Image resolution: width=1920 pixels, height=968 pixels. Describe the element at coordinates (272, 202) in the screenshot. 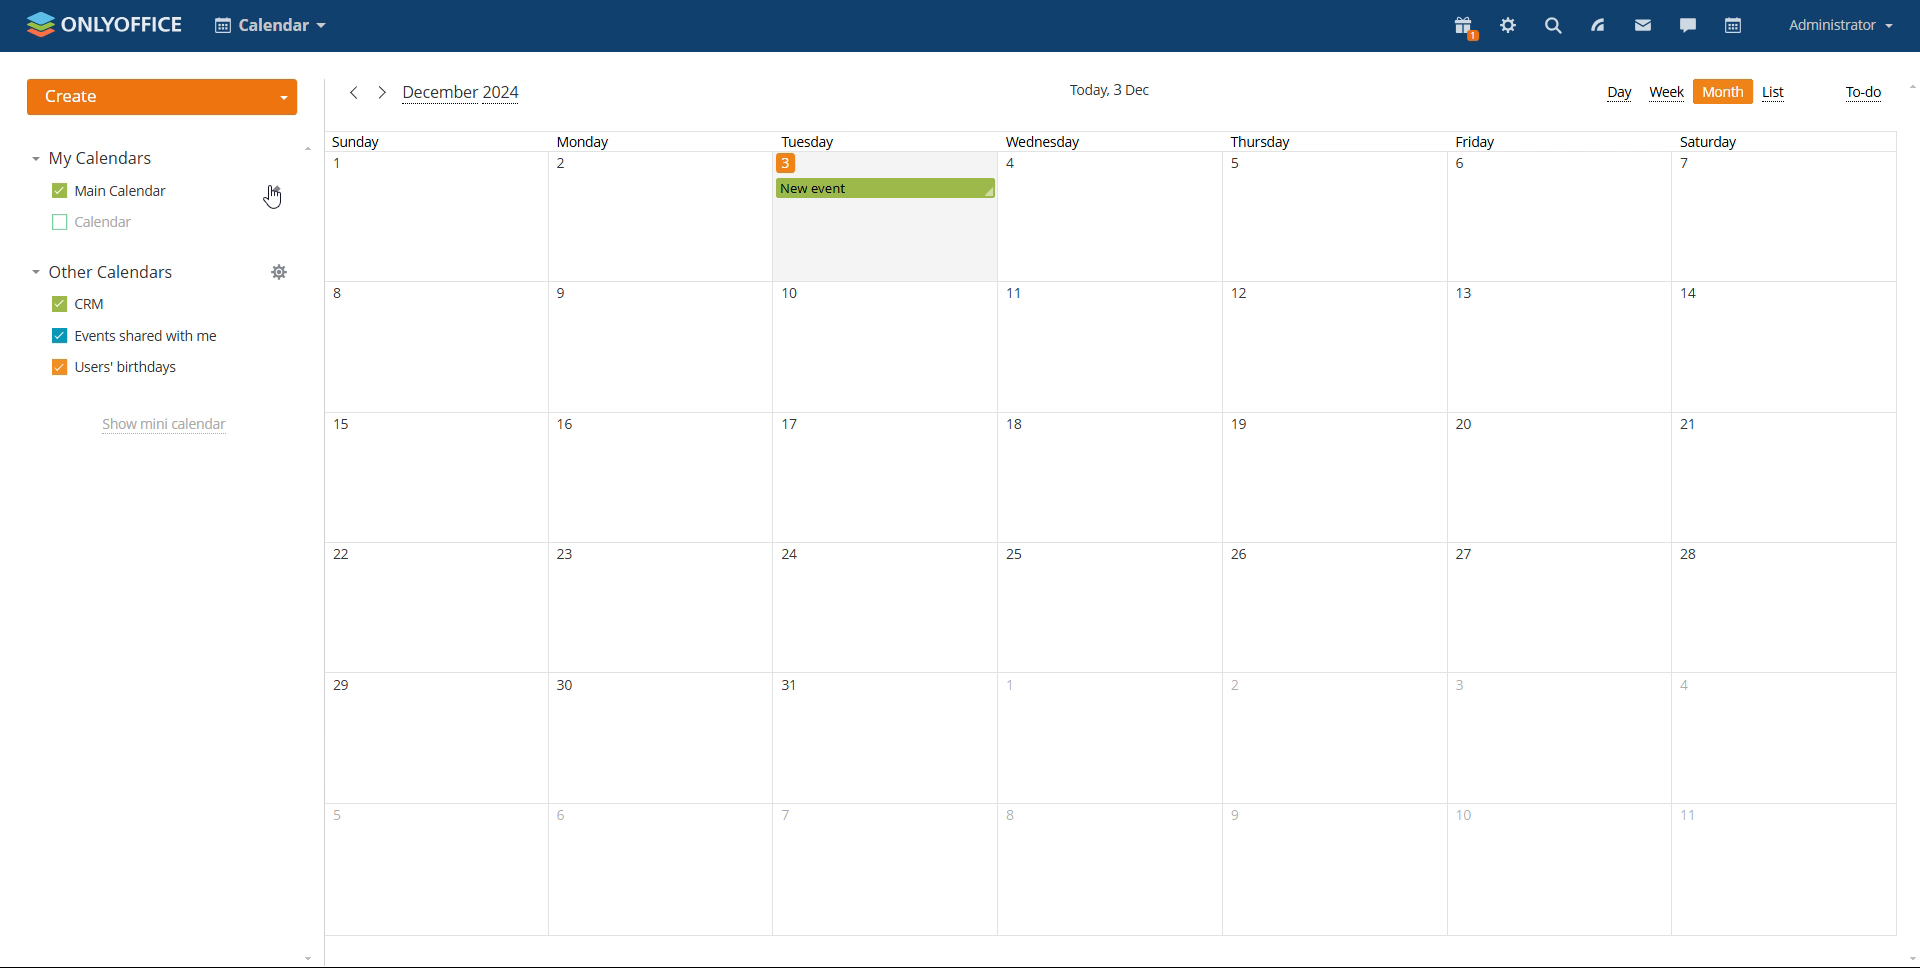

I see `cursor` at that location.